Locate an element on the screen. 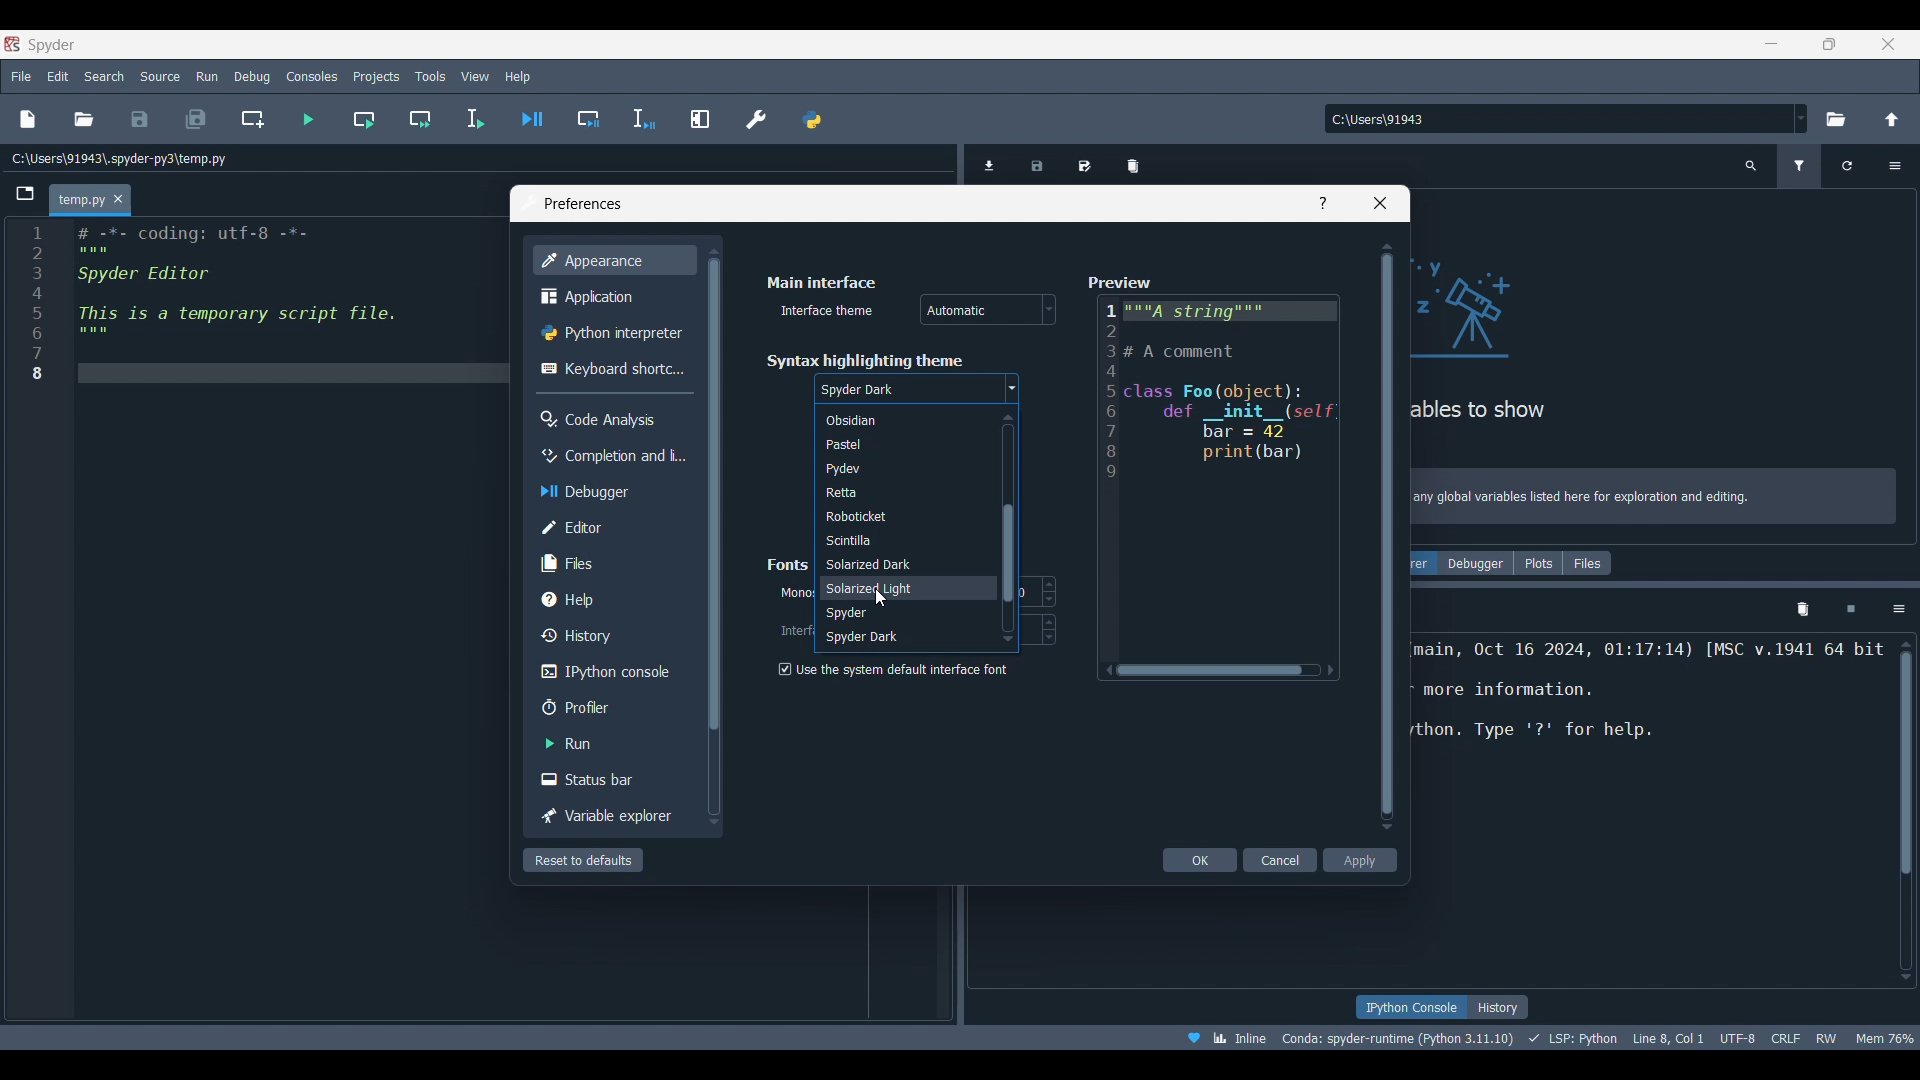  Indicates interface theme is located at coordinates (828, 310).